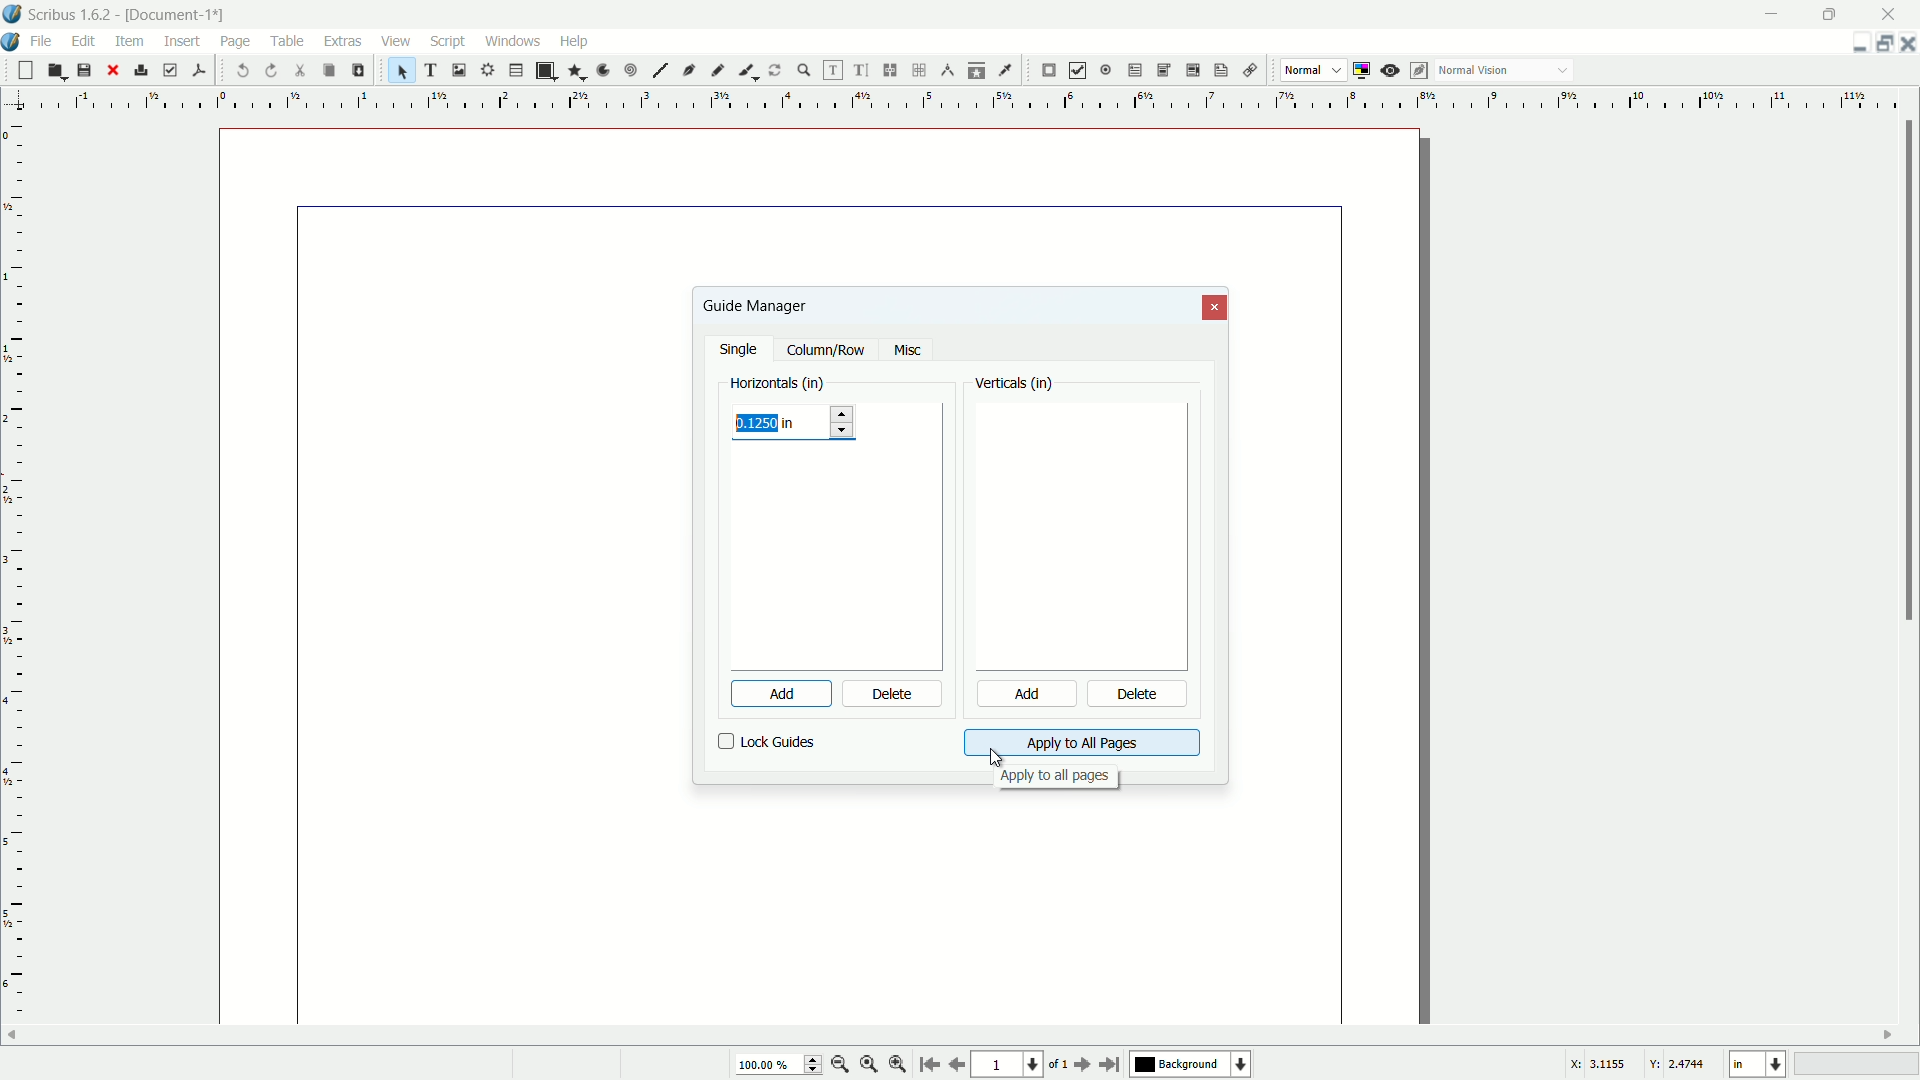  I want to click on script menu, so click(450, 41).